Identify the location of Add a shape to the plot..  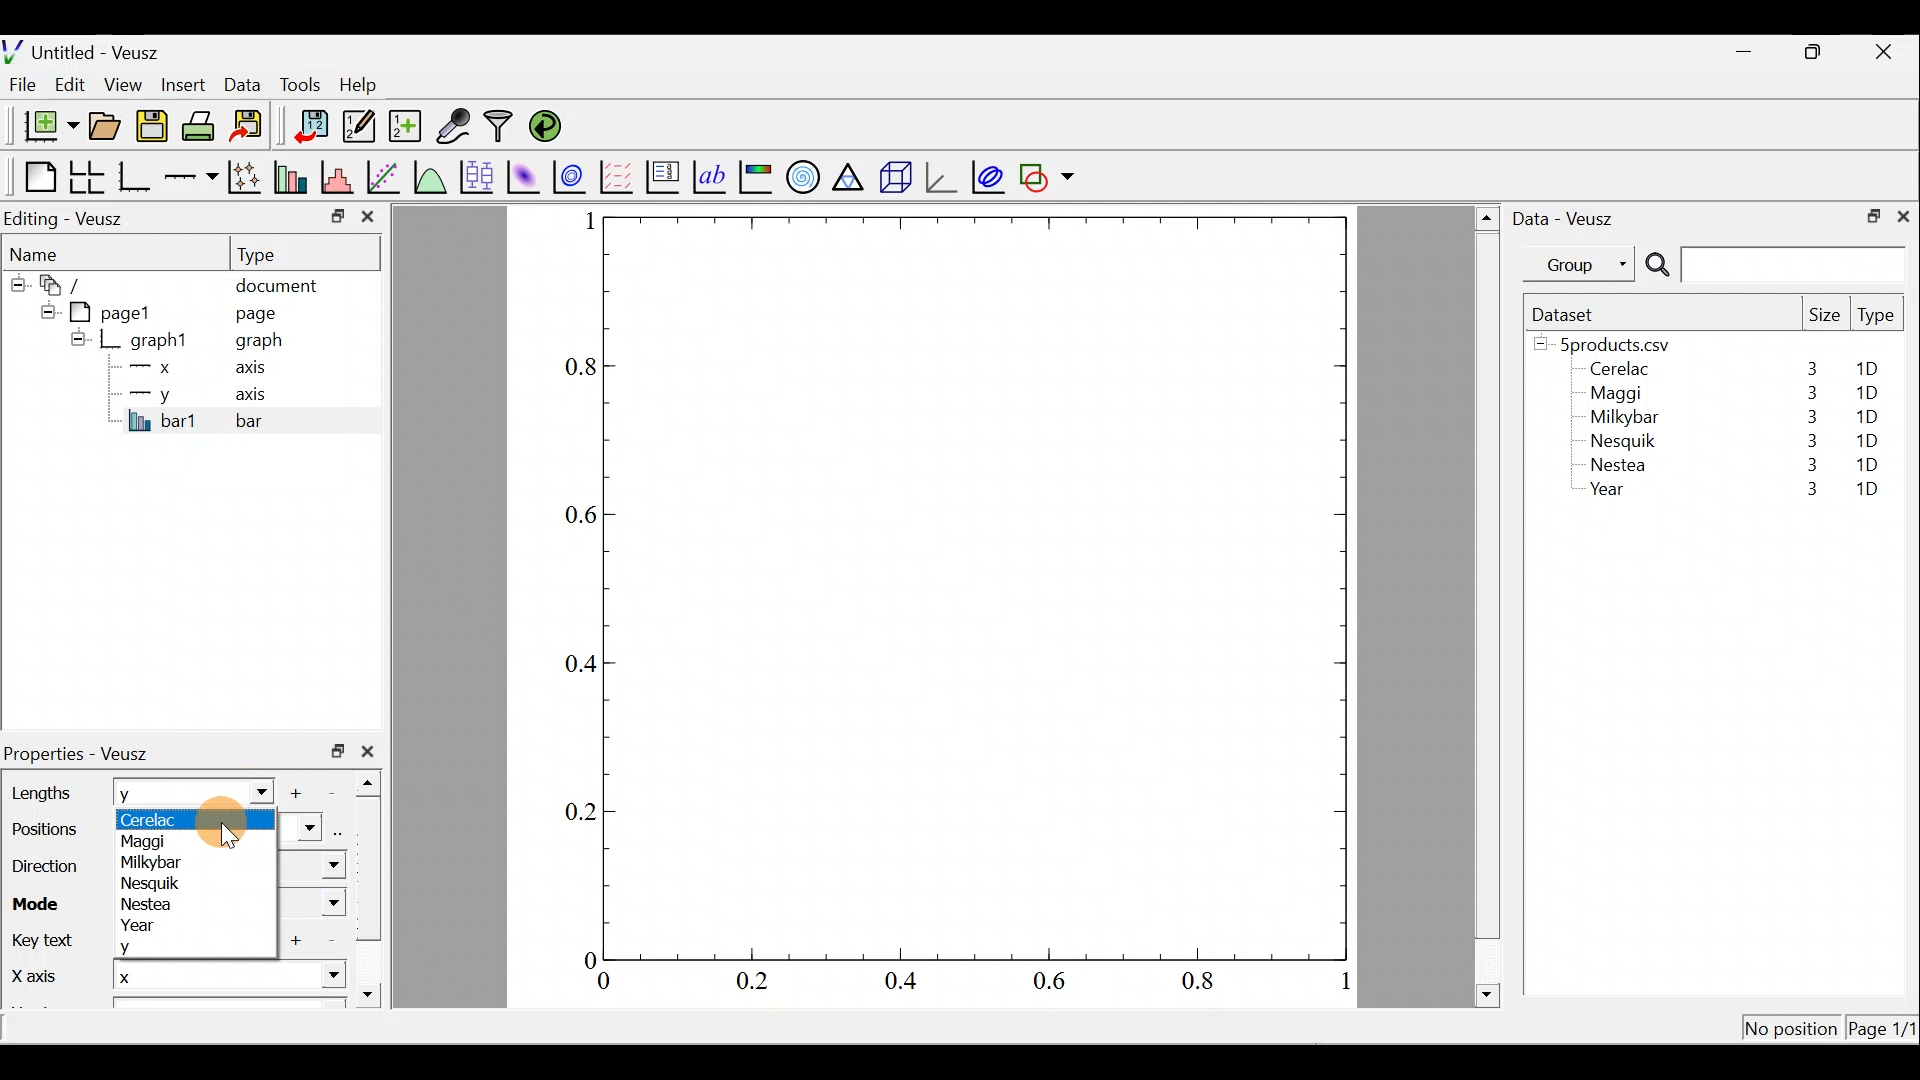
(1048, 174).